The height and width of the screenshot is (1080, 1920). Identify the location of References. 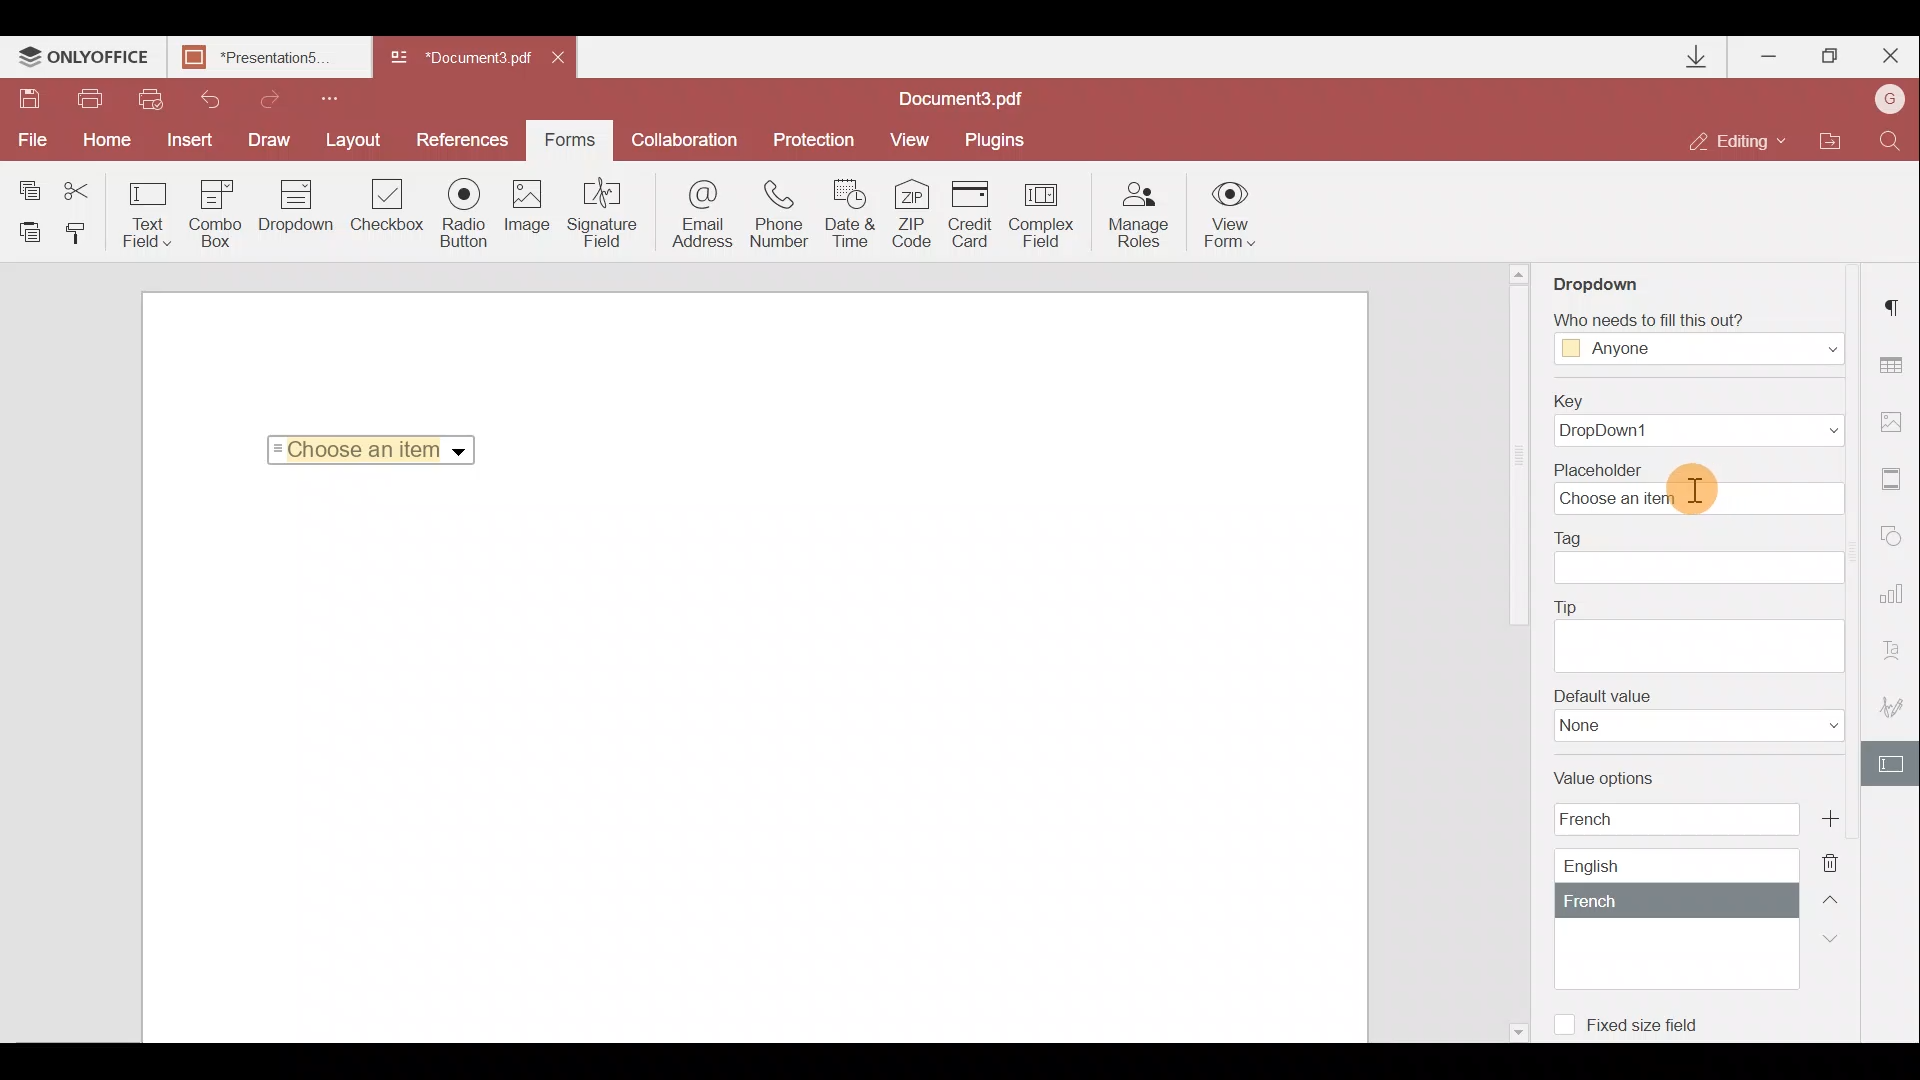
(466, 138).